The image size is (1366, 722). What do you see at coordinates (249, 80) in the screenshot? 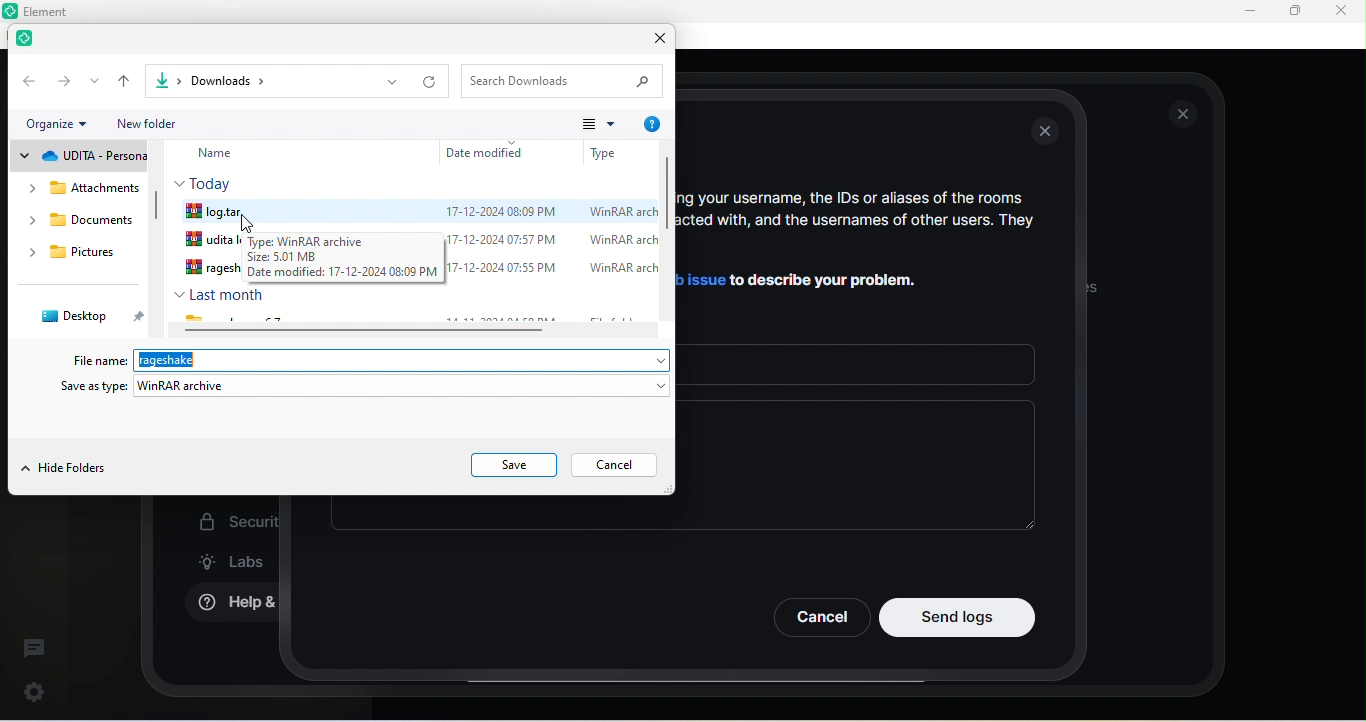
I see `file path` at bounding box center [249, 80].